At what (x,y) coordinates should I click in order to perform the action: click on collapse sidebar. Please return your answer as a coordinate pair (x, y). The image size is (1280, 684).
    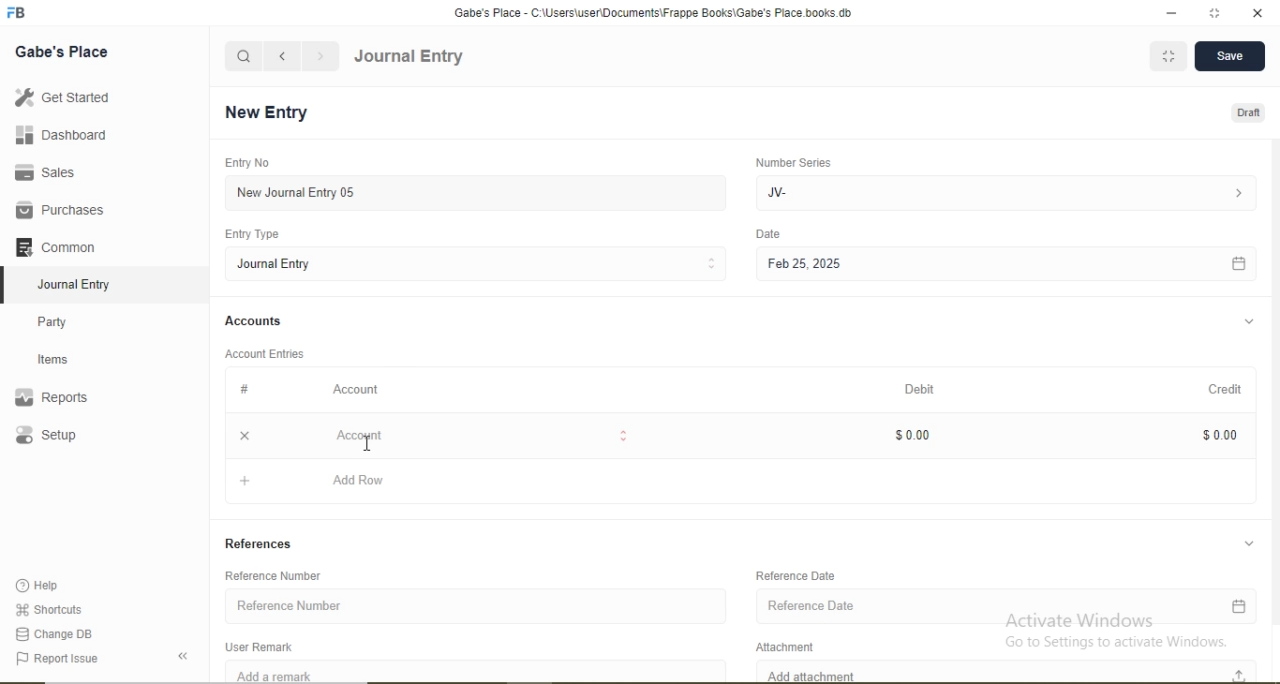
    Looking at the image, I should click on (186, 656).